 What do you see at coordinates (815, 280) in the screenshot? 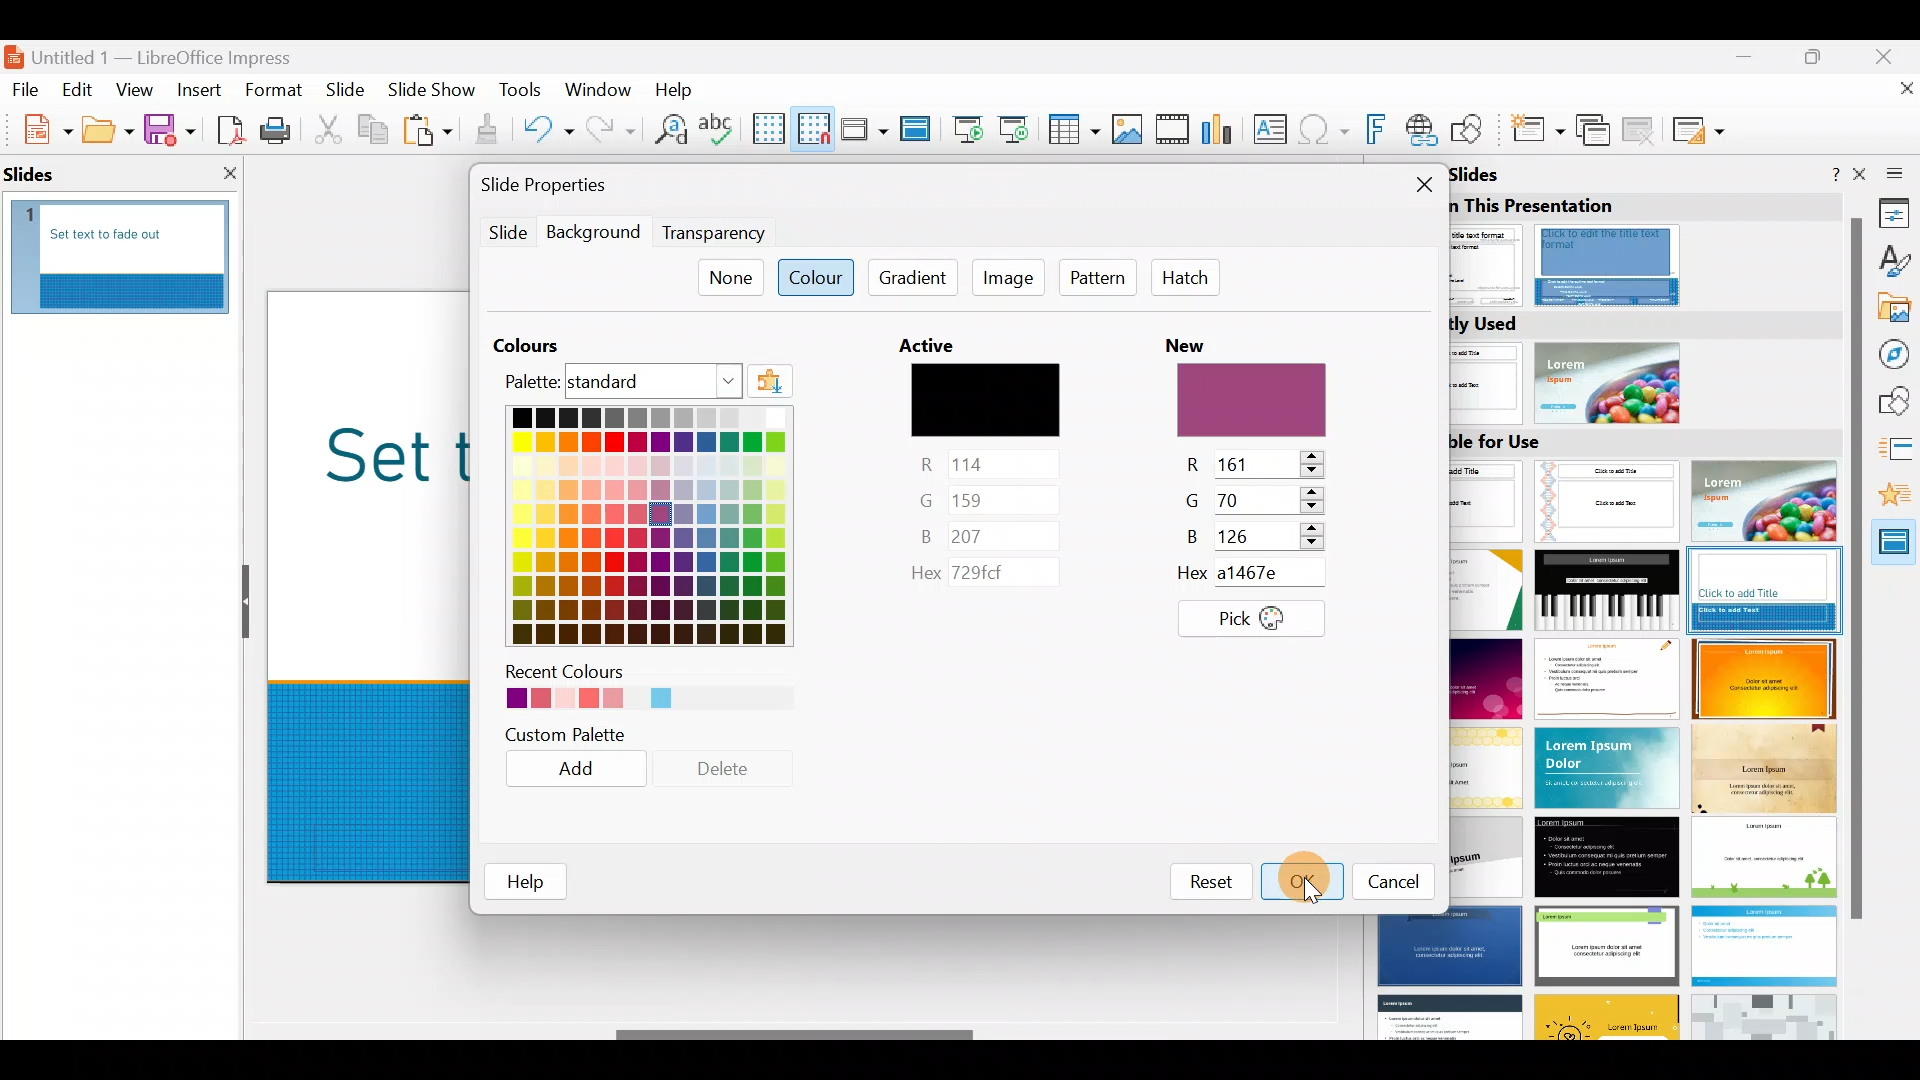
I see `Colour` at bounding box center [815, 280].